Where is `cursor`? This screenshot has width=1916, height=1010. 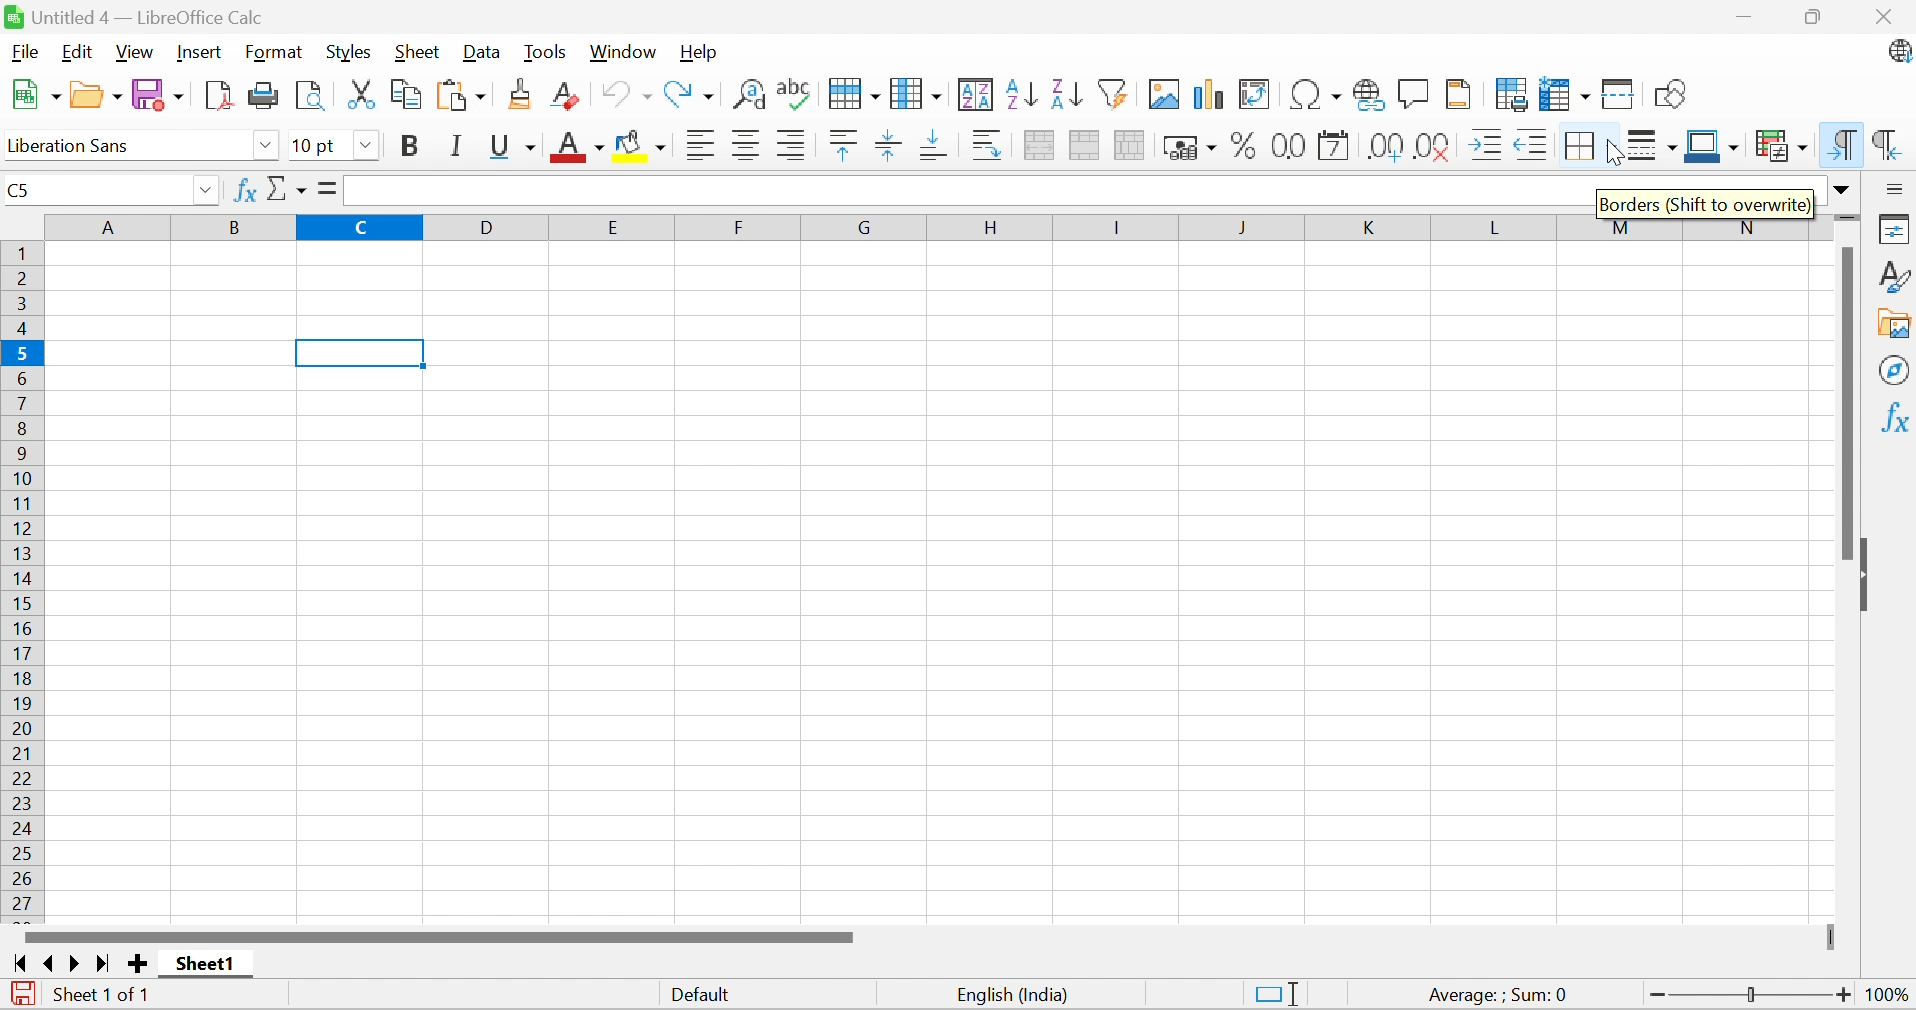 cursor is located at coordinates (1620, 153).